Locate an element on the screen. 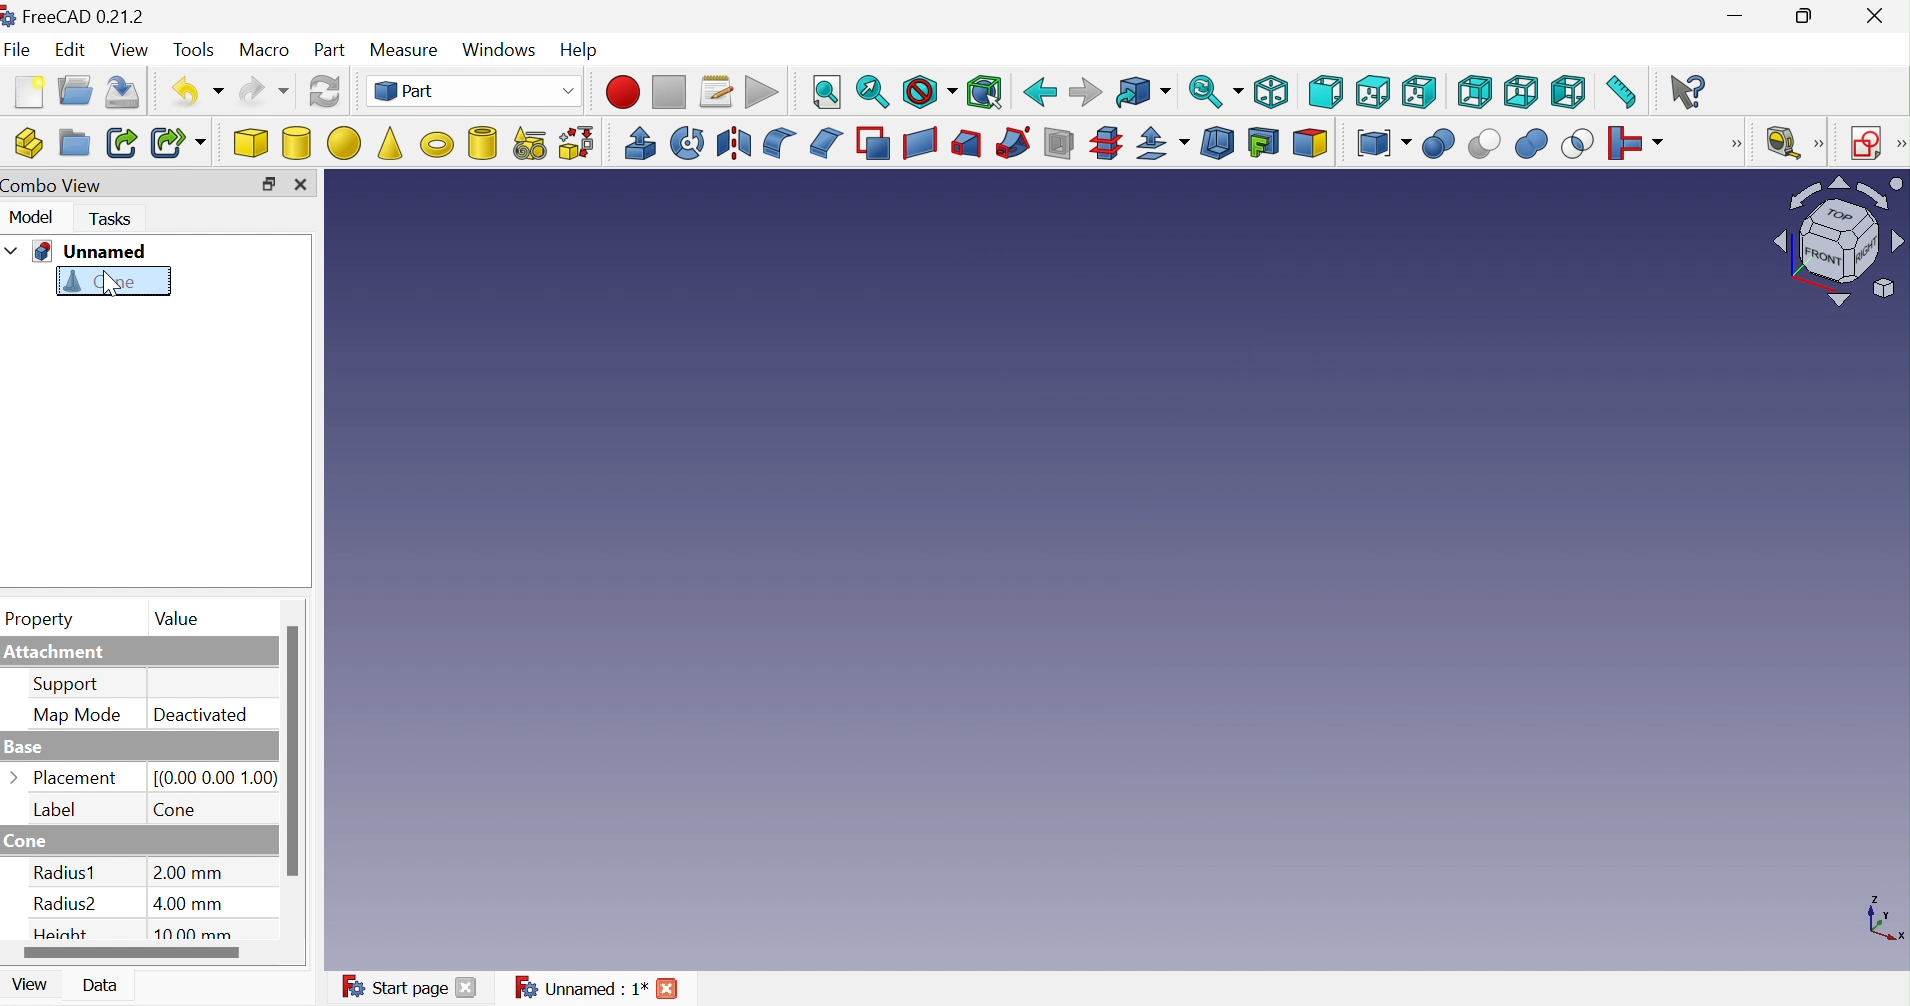 Image resolution: width=1910 pixels, height=1006 pixels. Model is located at coordinates (31, 221).